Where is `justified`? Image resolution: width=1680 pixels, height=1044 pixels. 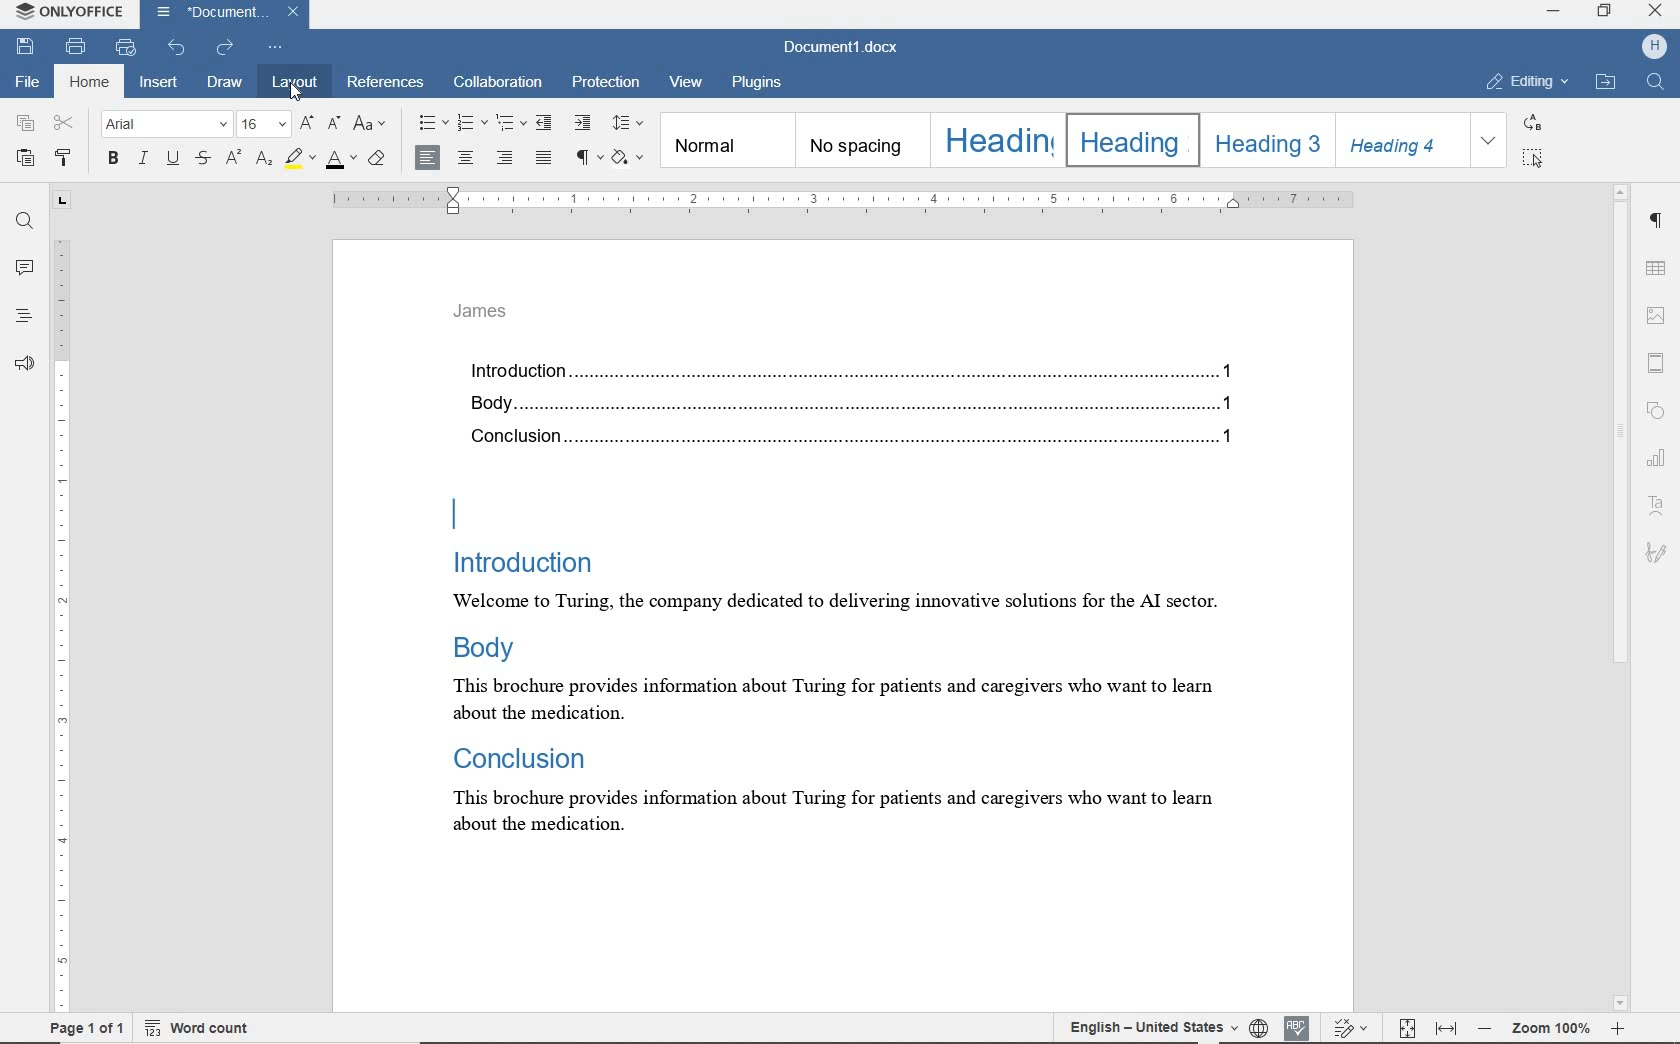
justified is located at coordinates (546, 160).